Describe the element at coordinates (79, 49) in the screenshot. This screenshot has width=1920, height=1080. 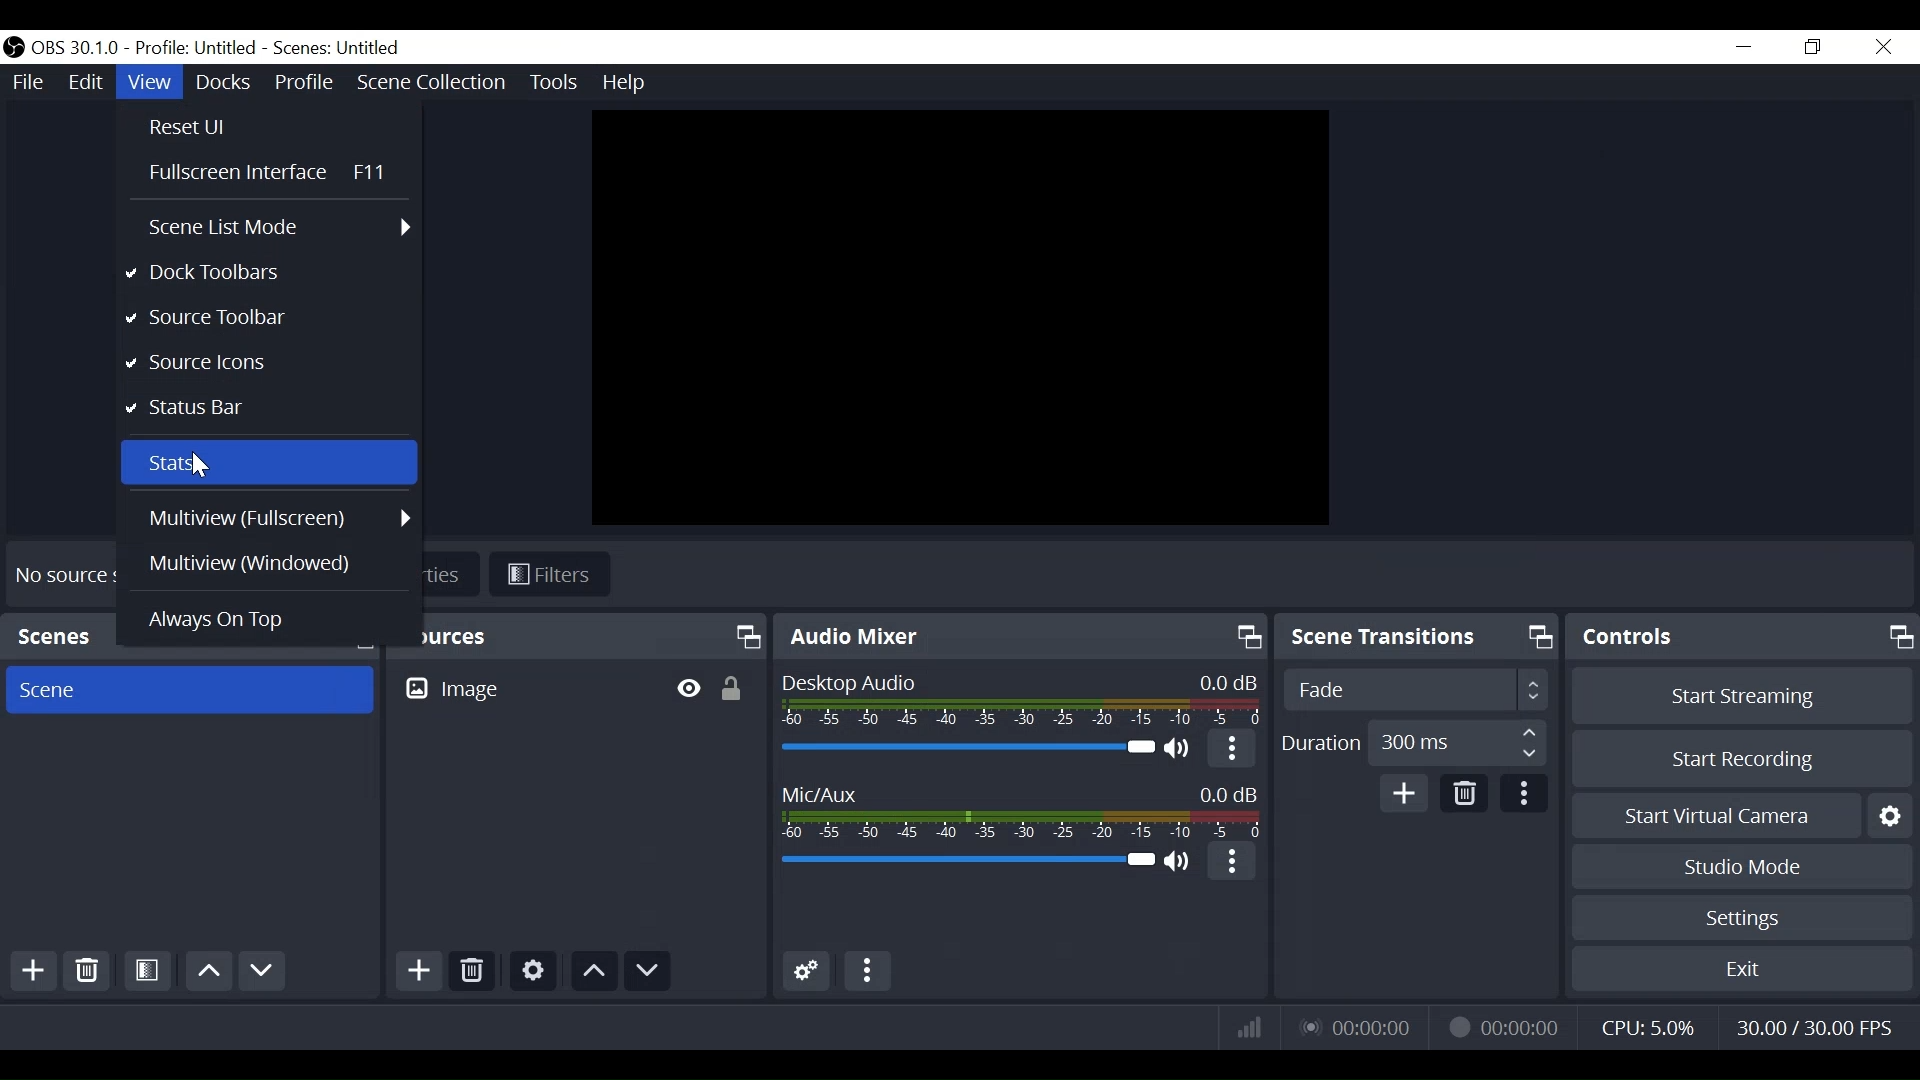
I see `OBS Version` at that location.